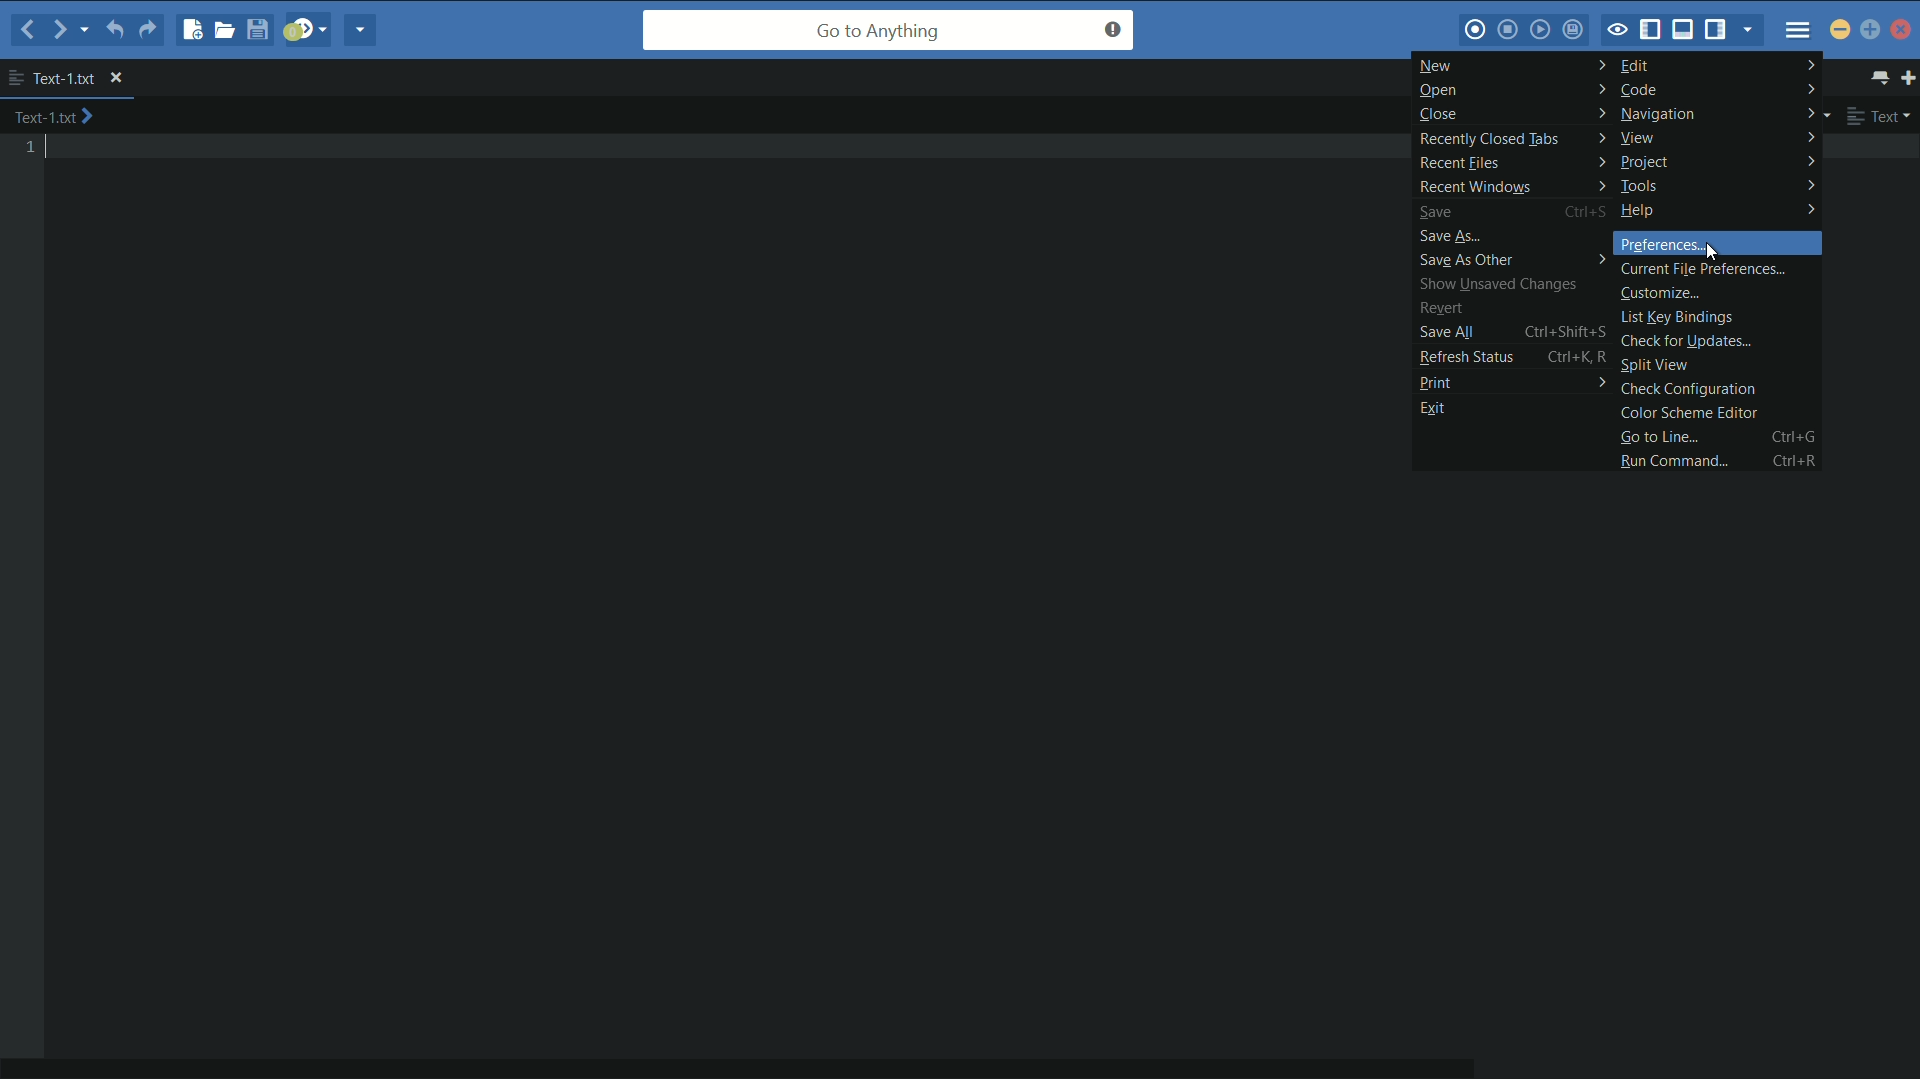 Image resolution: width=1920 pixels, height=1080 pixels. Describe the element at coordinates (1429, 408) in the screenshot. I see `exit` at that location.